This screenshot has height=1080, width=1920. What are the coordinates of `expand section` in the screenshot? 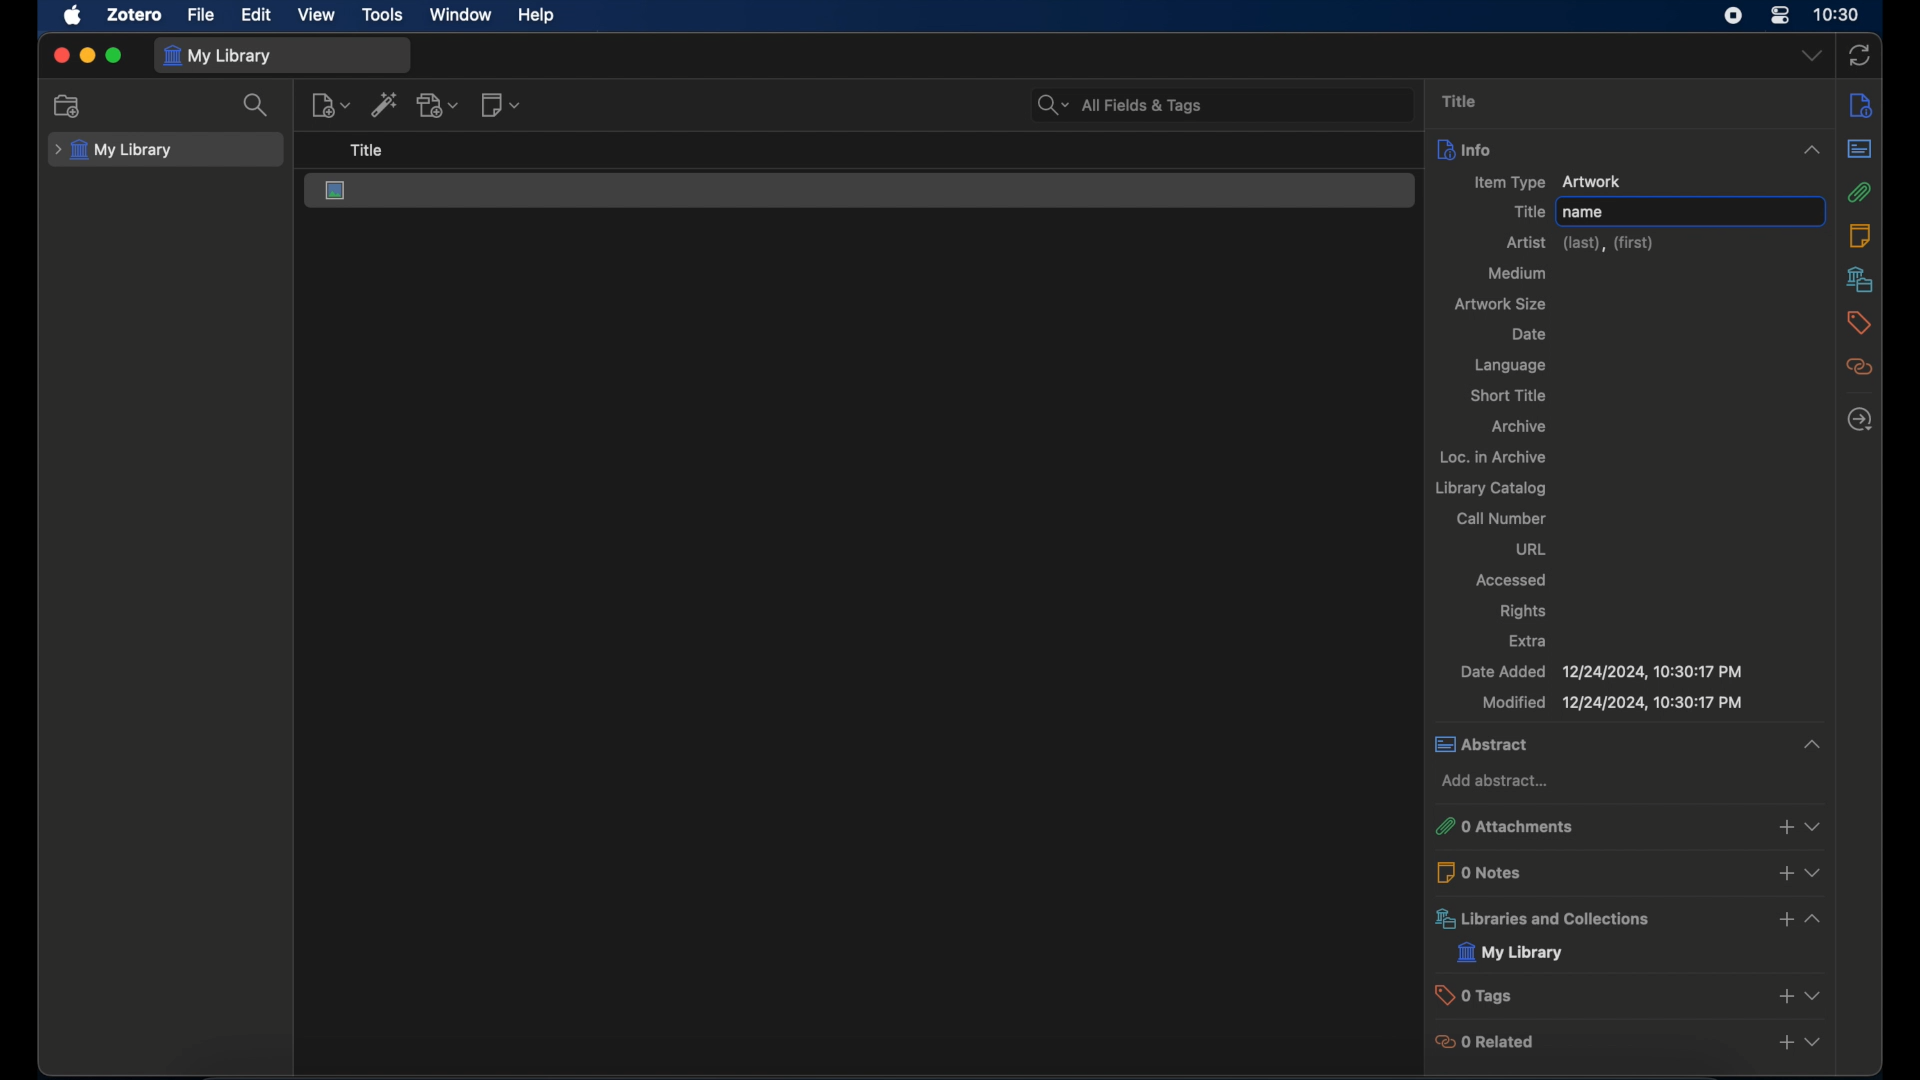 It's located at (1812, 746).